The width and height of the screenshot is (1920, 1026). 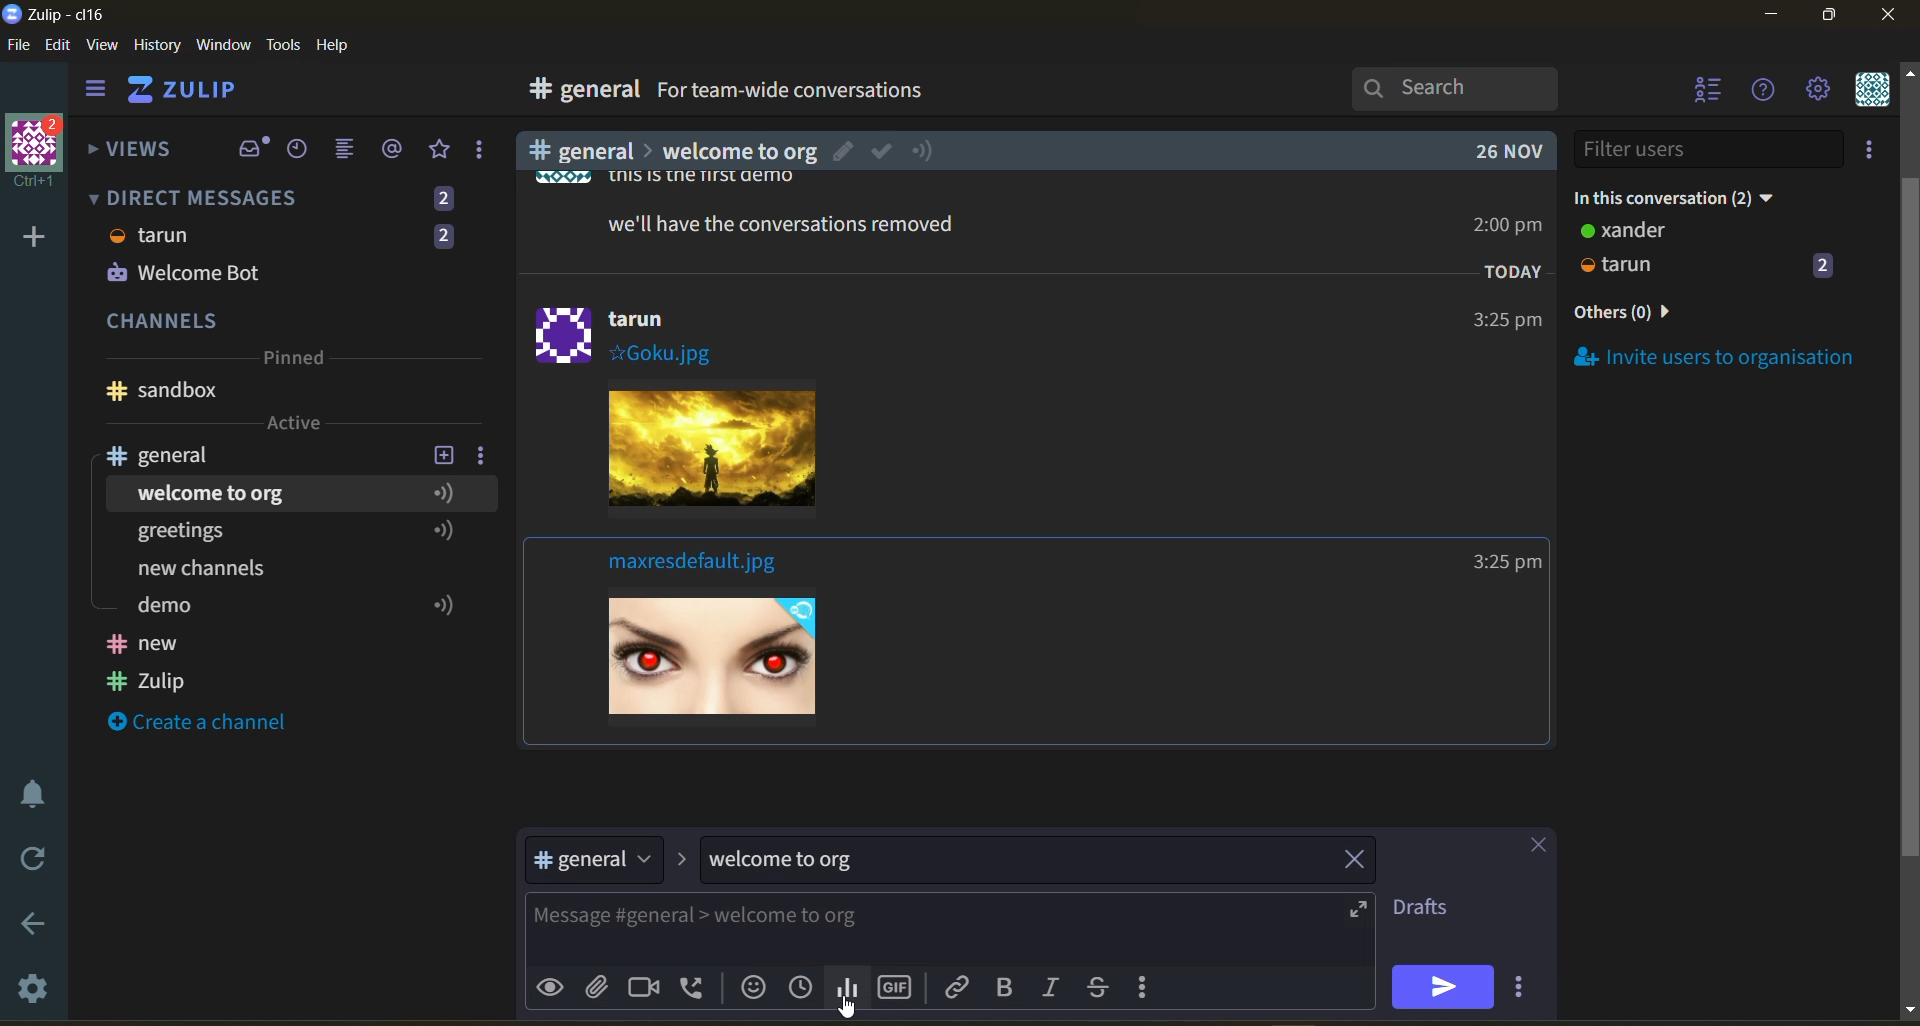 I want to click on text box, so click(x=895, y=929).